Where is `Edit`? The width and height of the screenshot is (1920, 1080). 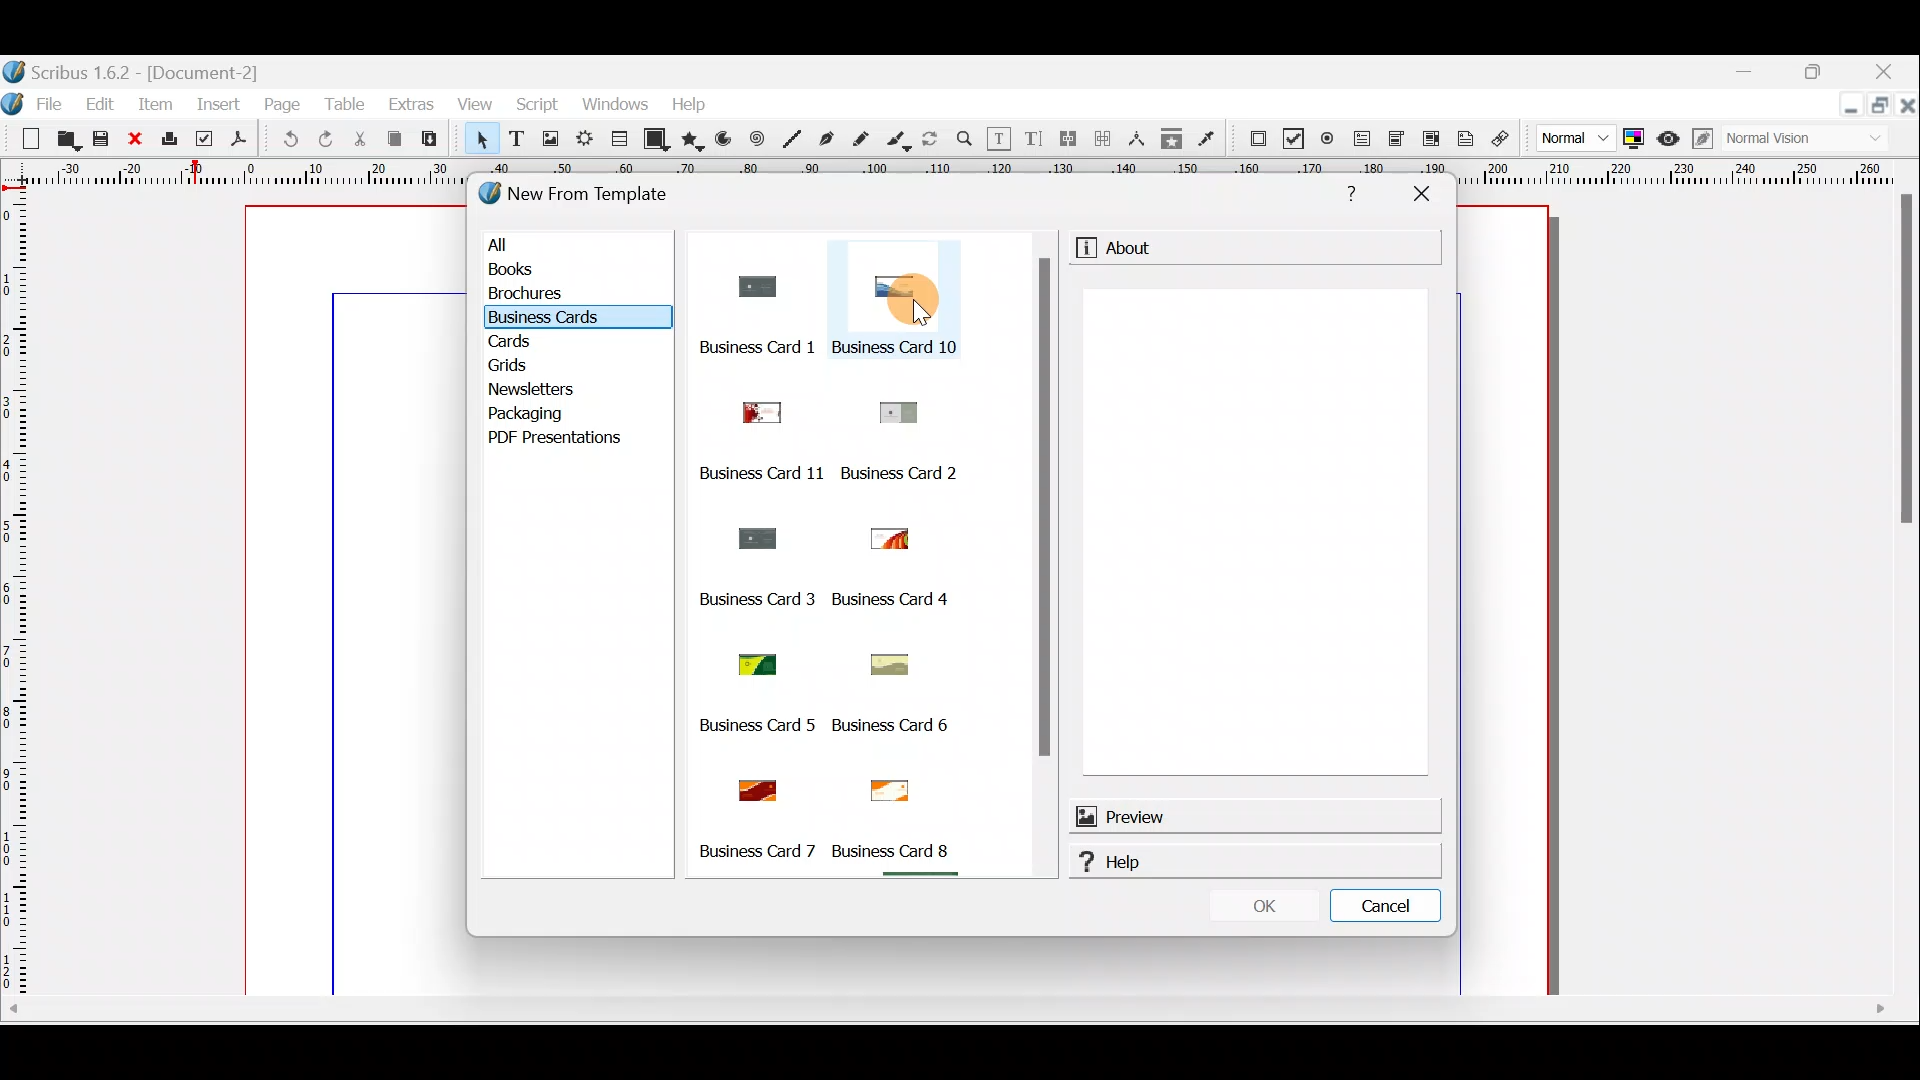
Edit is located at coordinates (100, 105).